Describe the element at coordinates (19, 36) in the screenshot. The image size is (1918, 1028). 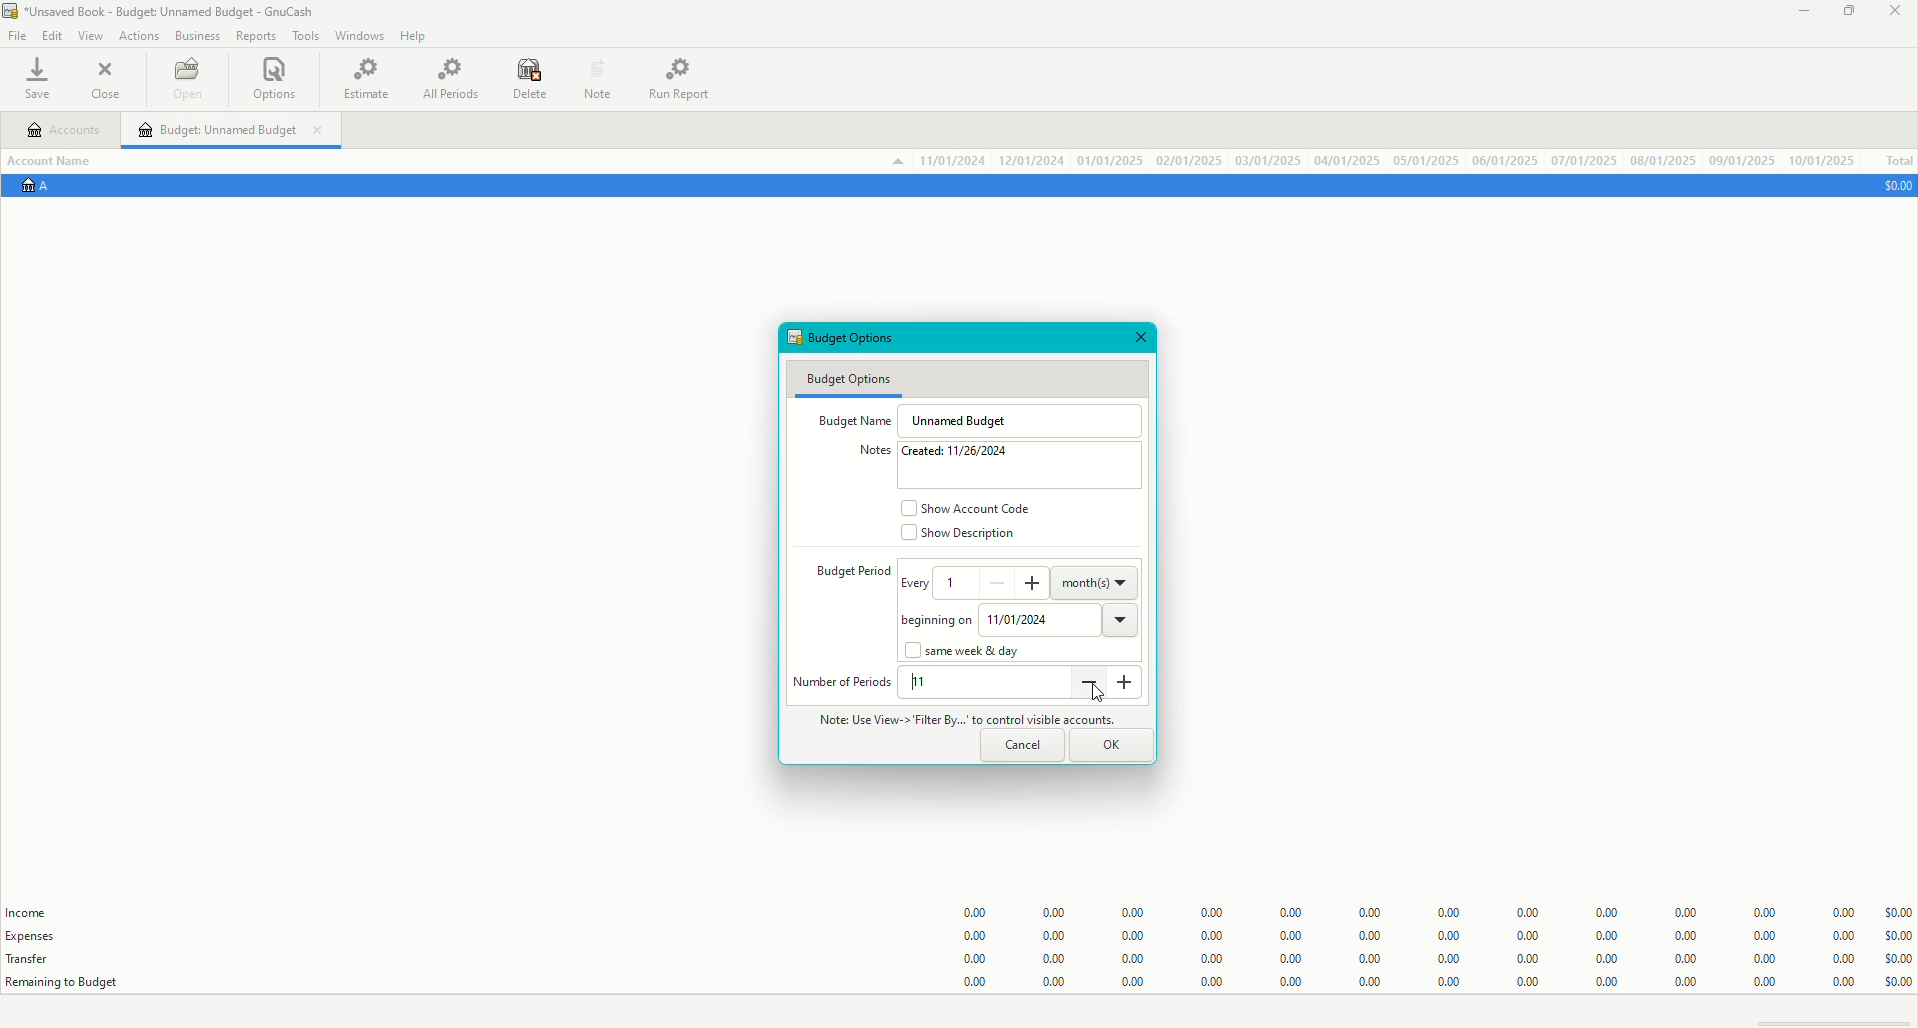
I see `File` at that location.